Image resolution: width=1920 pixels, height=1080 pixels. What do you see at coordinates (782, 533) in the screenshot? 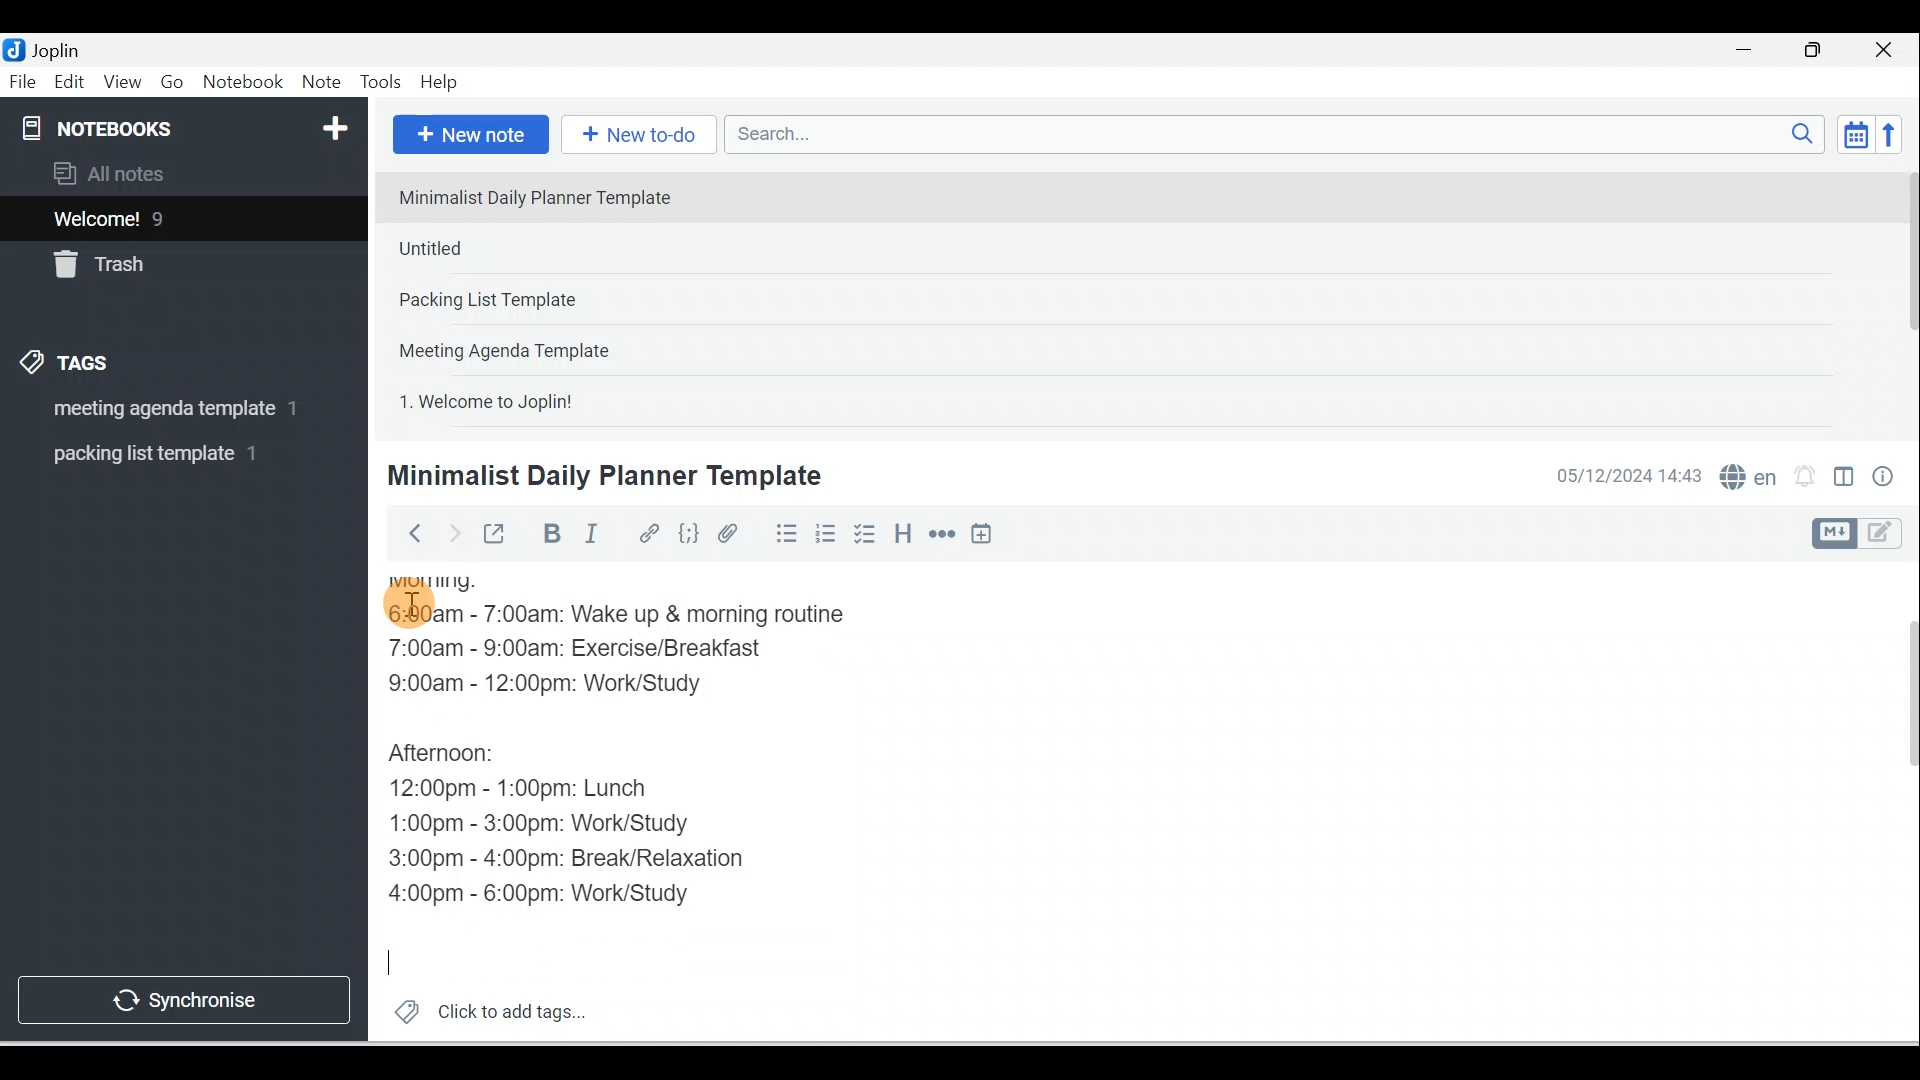
I see `Bulleted list` at bounding box center [782, 533].